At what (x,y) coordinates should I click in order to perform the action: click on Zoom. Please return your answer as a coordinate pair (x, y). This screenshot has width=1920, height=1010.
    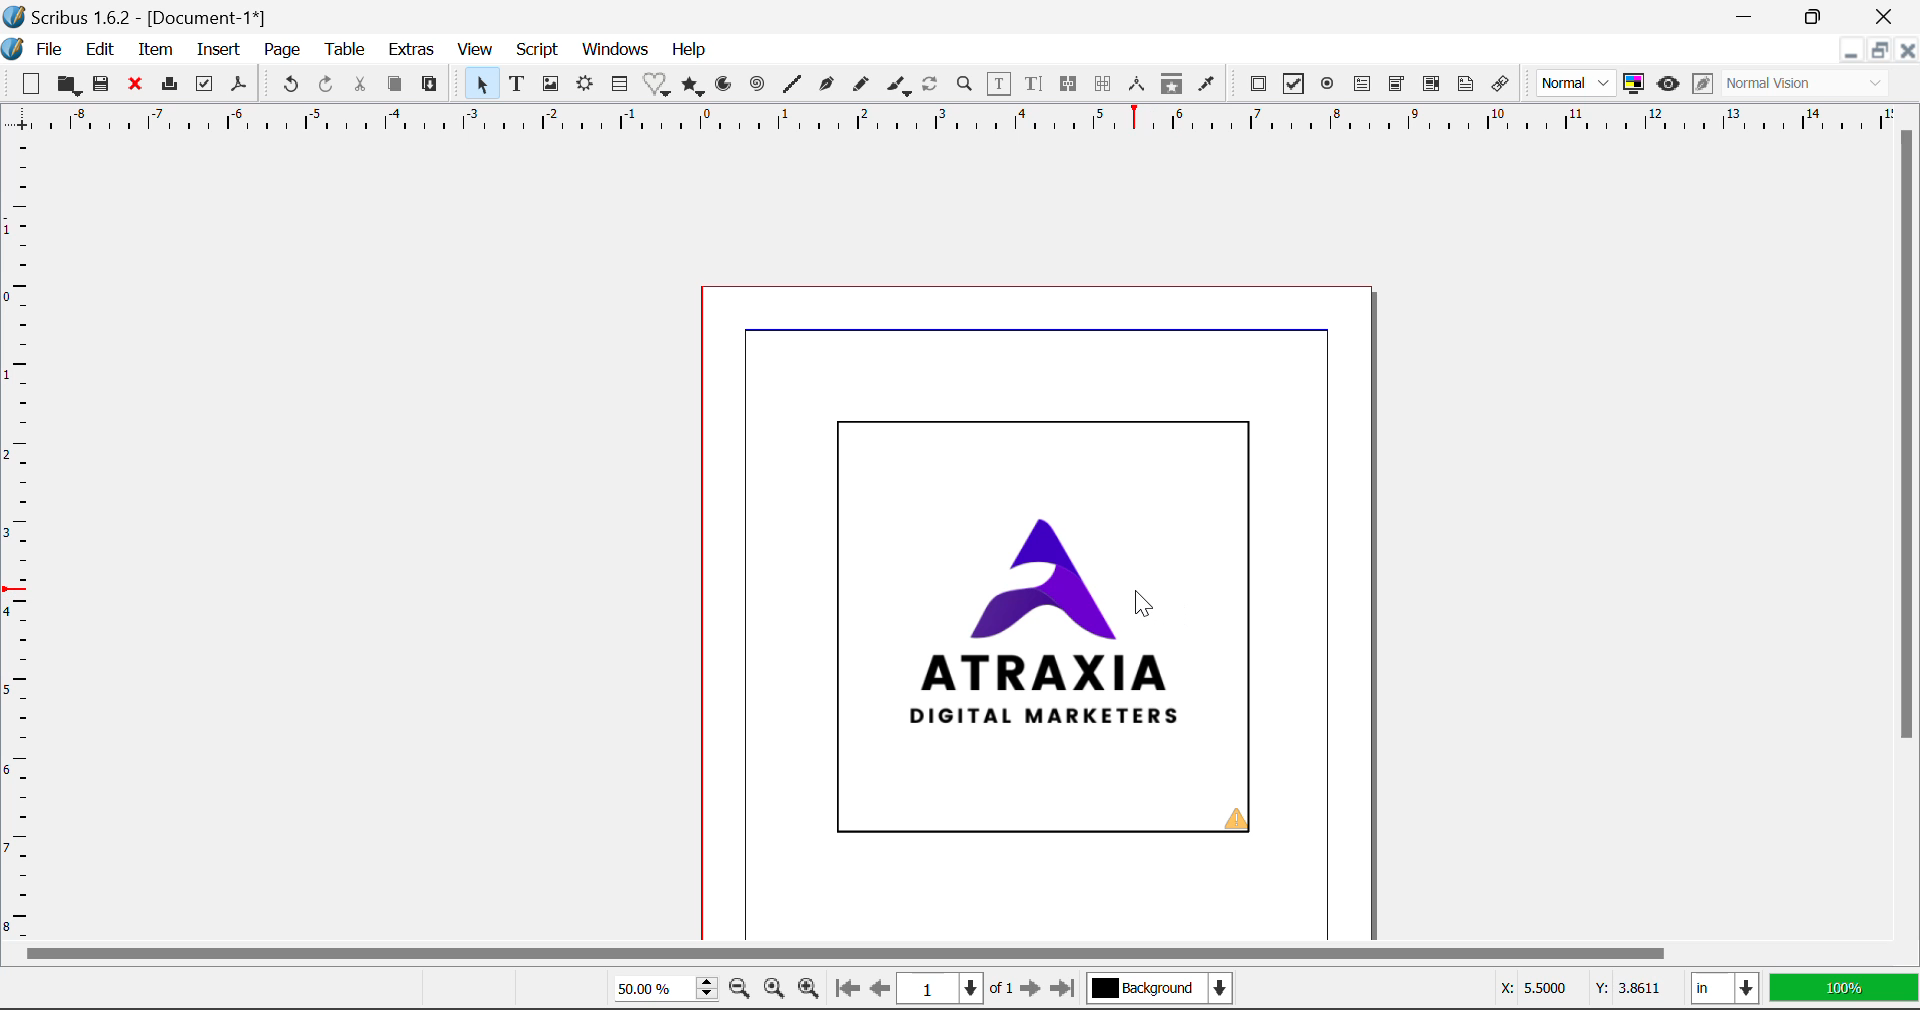
    Looking at the image, I should click on (967, 87).